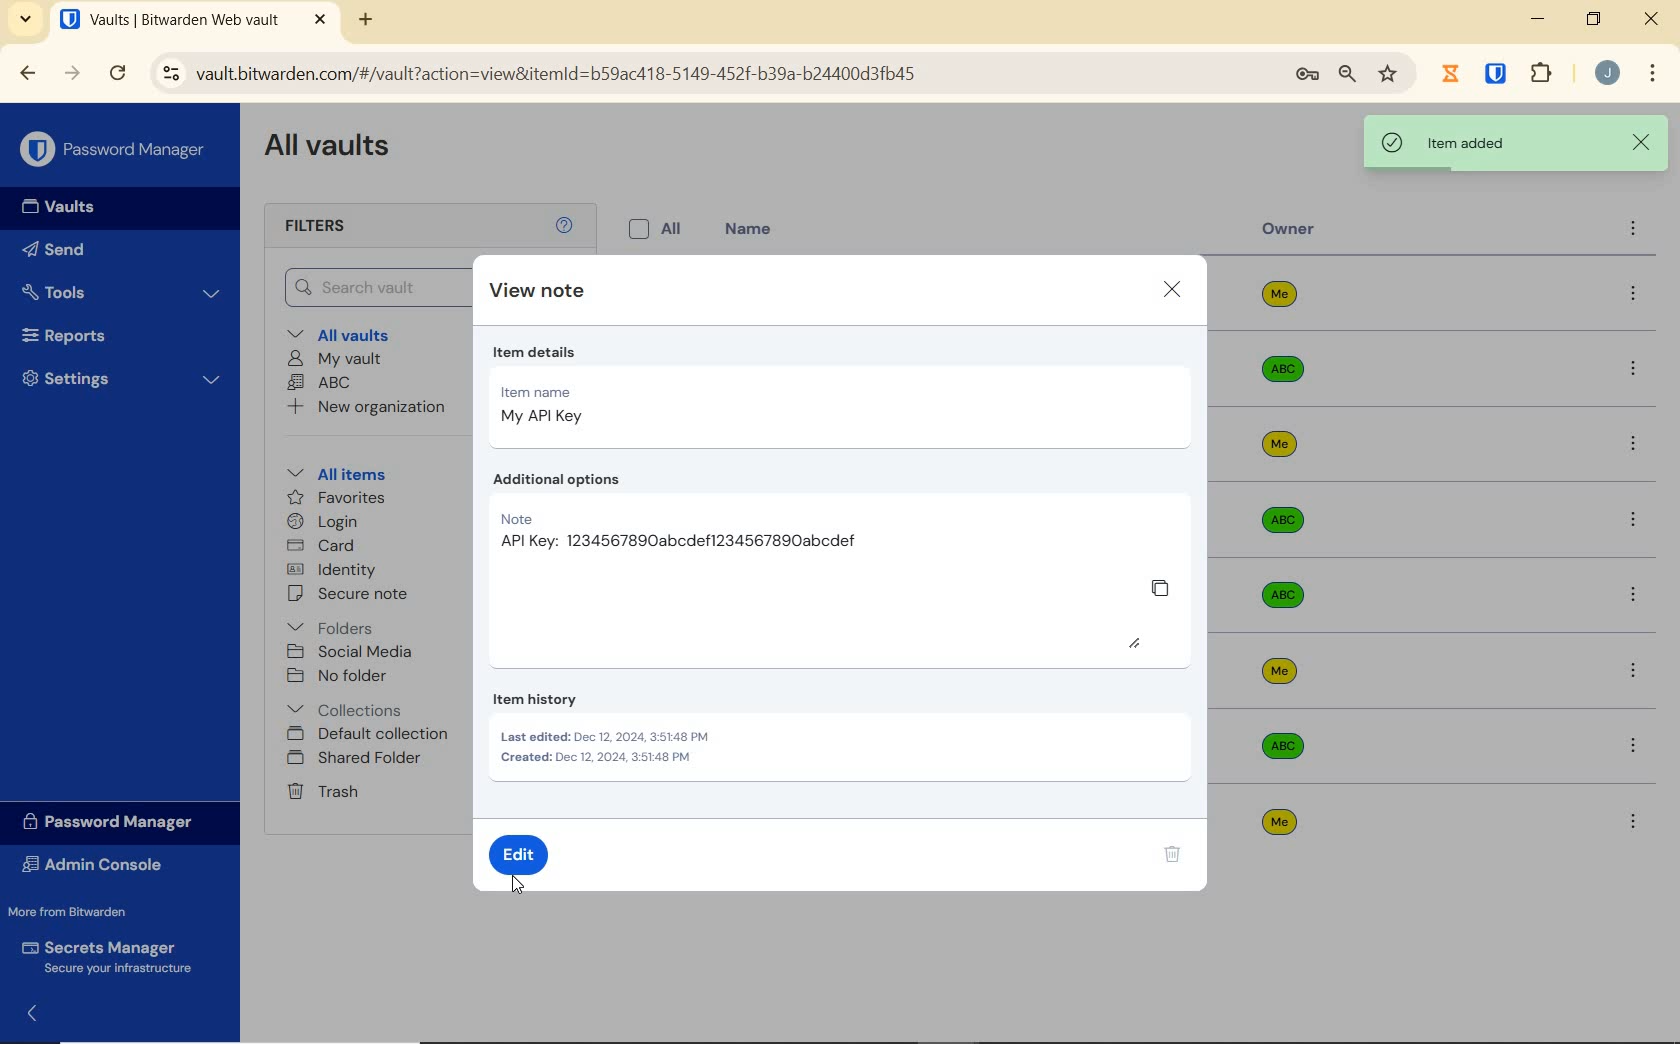  I want to click on Item name, so click(563, 406).